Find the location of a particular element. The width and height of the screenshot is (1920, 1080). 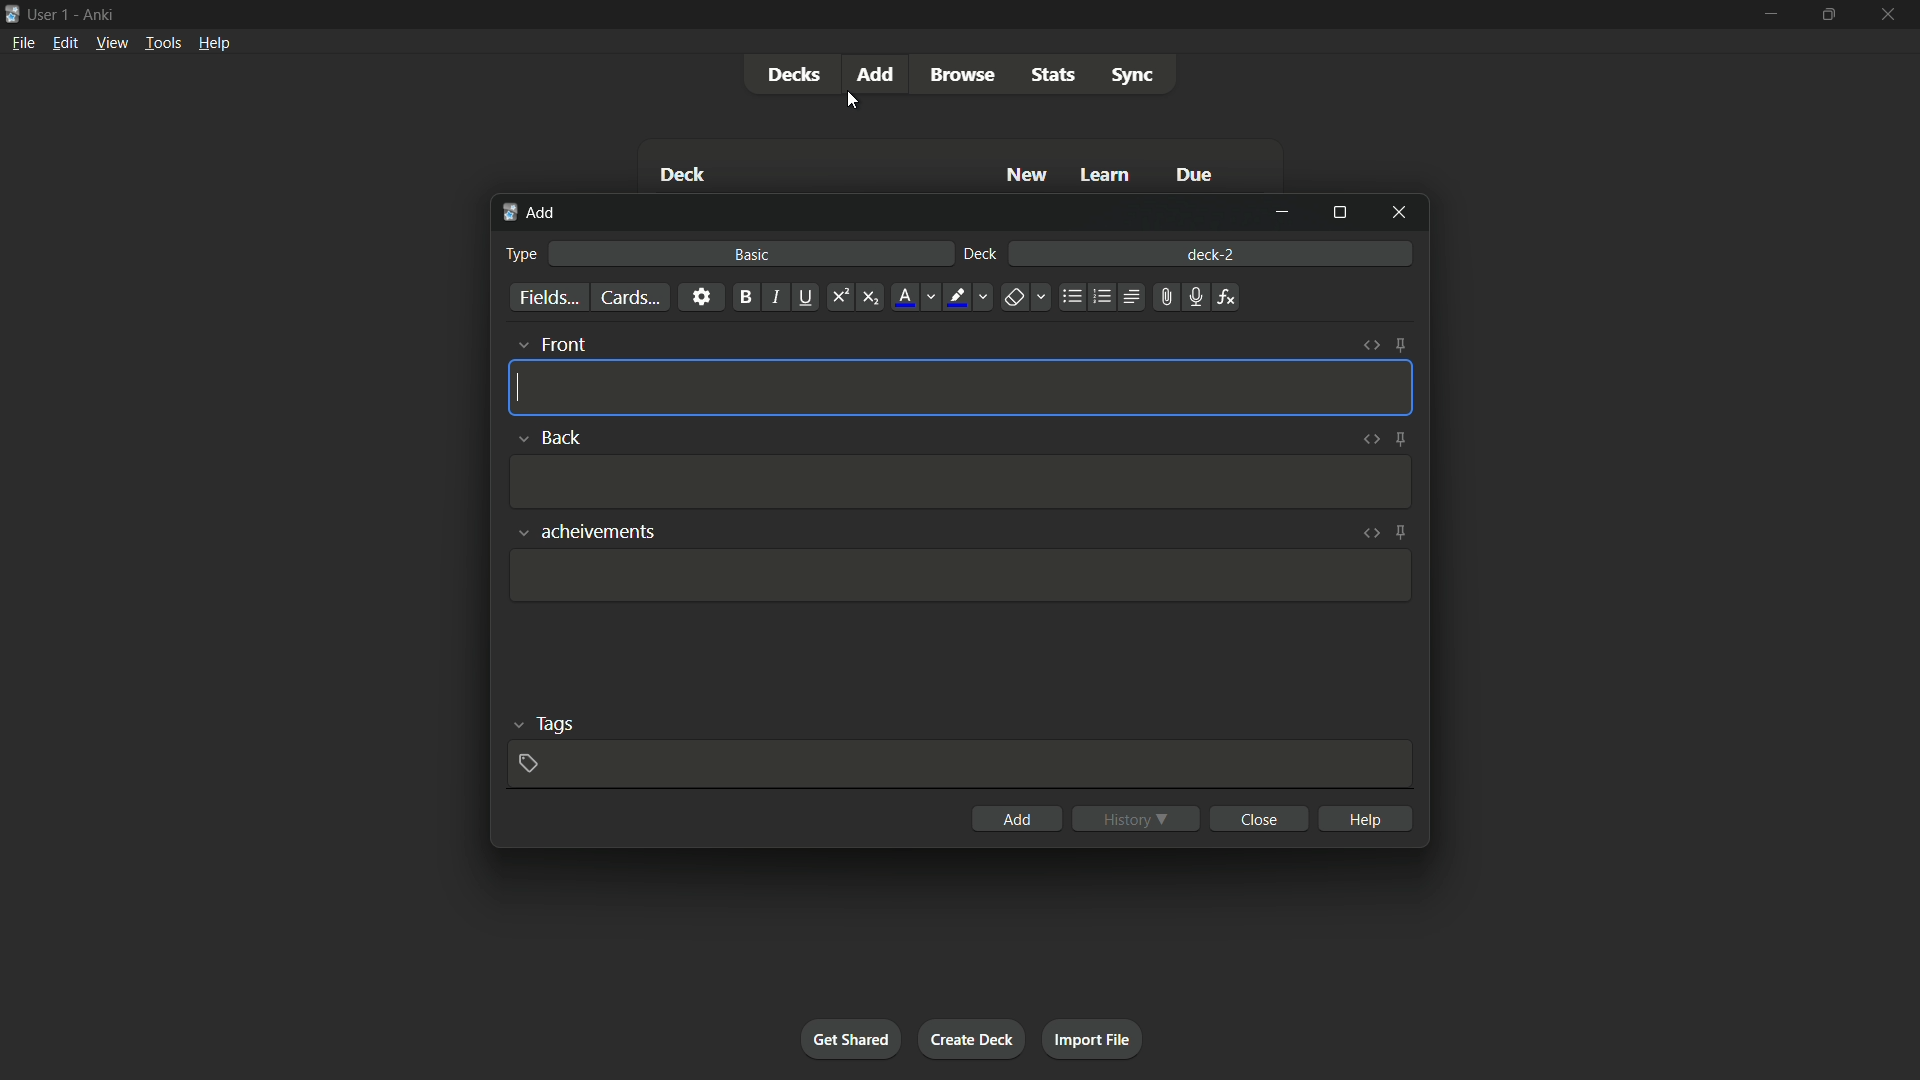

toggle sticky is located at coordinates (1400, 347).